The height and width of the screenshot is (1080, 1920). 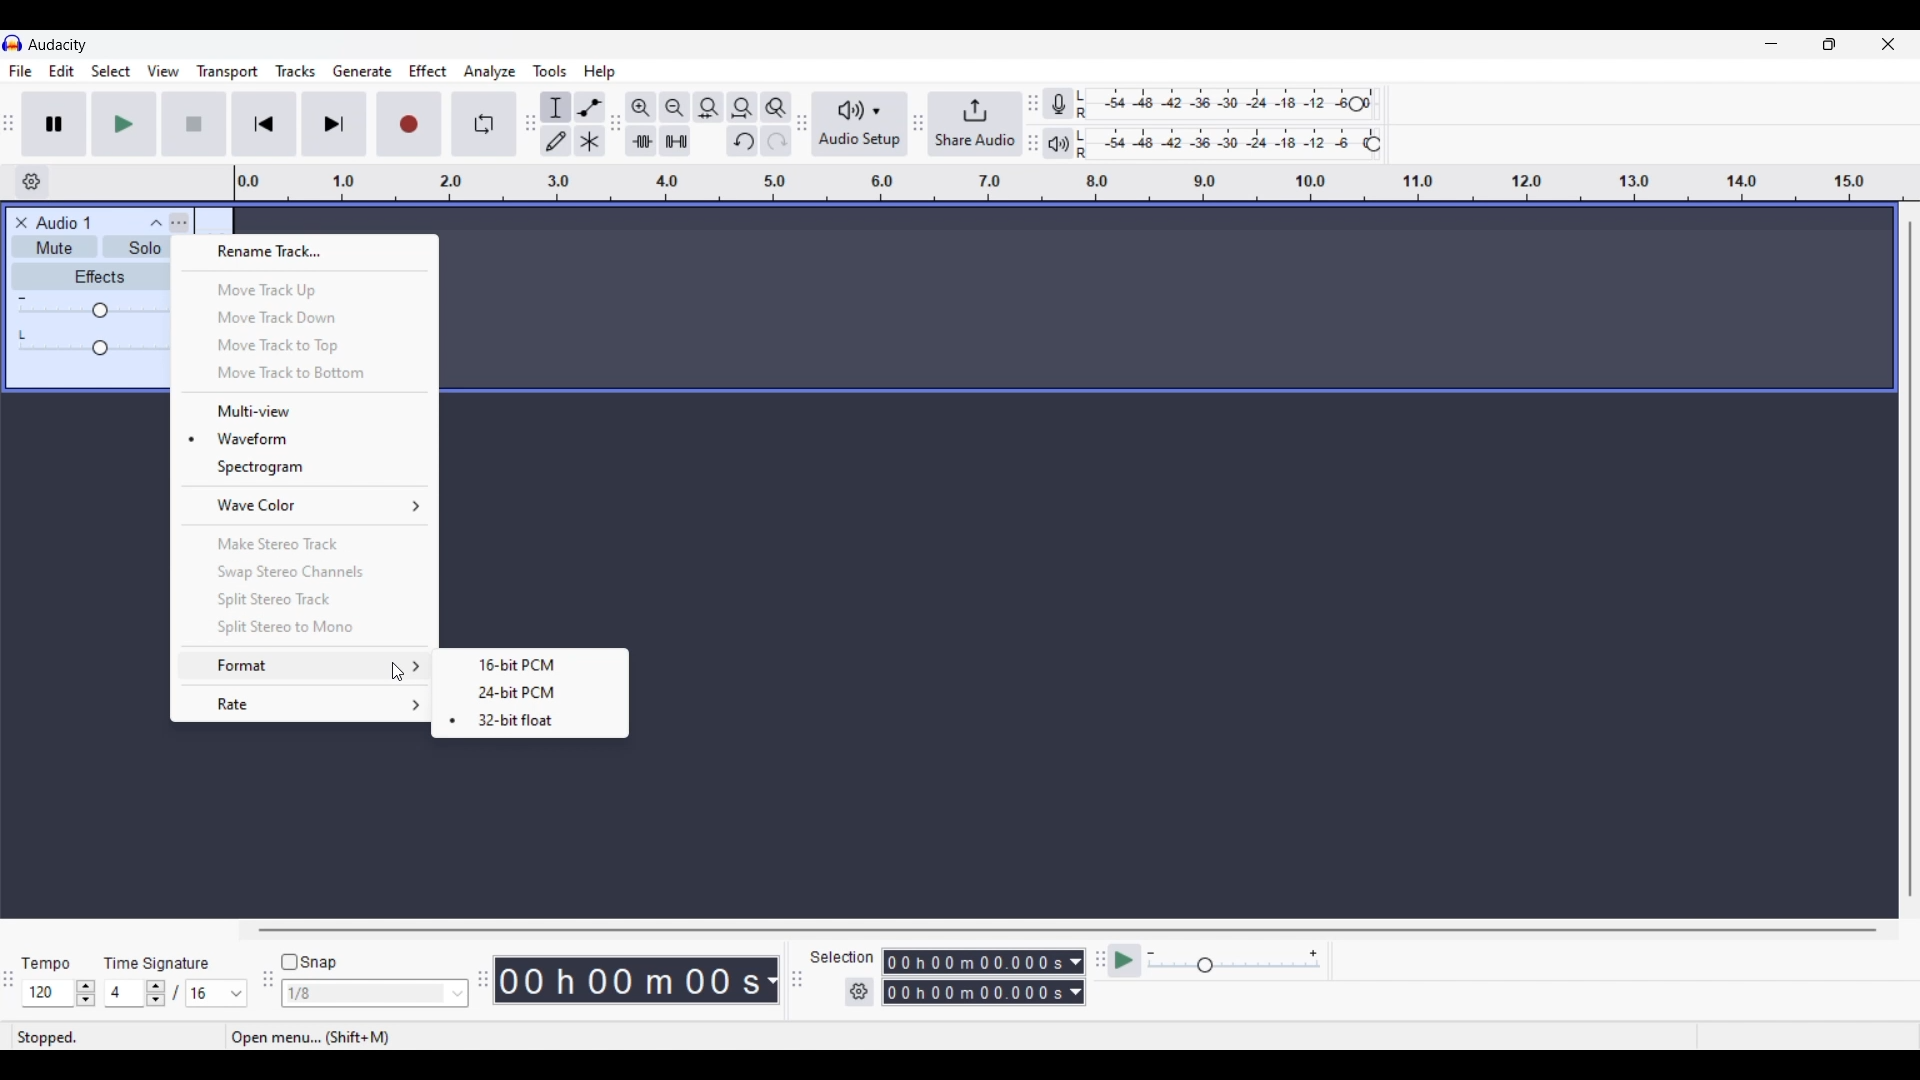 What do you see at coordinates (775, 140) in the screenshot?
I see `Redo` at bounding box center [775, 140].